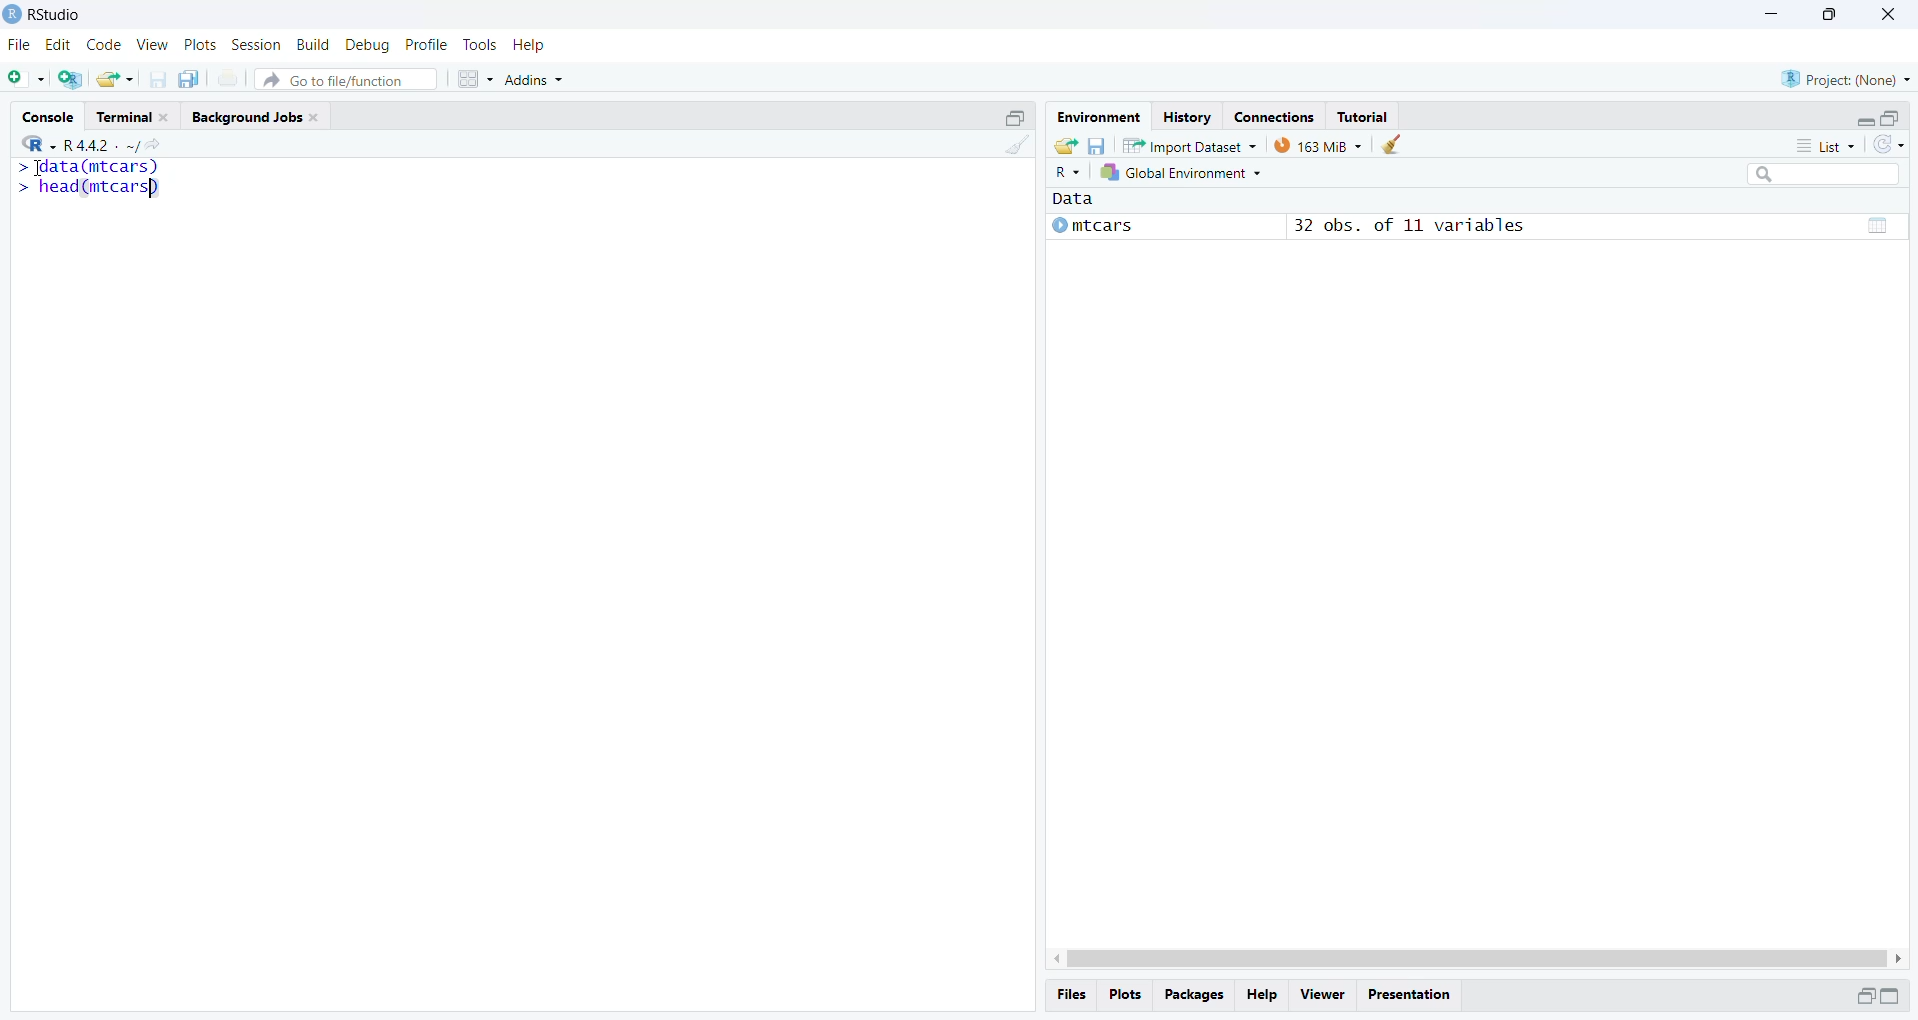  What do you see at coordinates (1100, 118) in the screenshot?
I see `Environment` at bounding box center [1100, 118].